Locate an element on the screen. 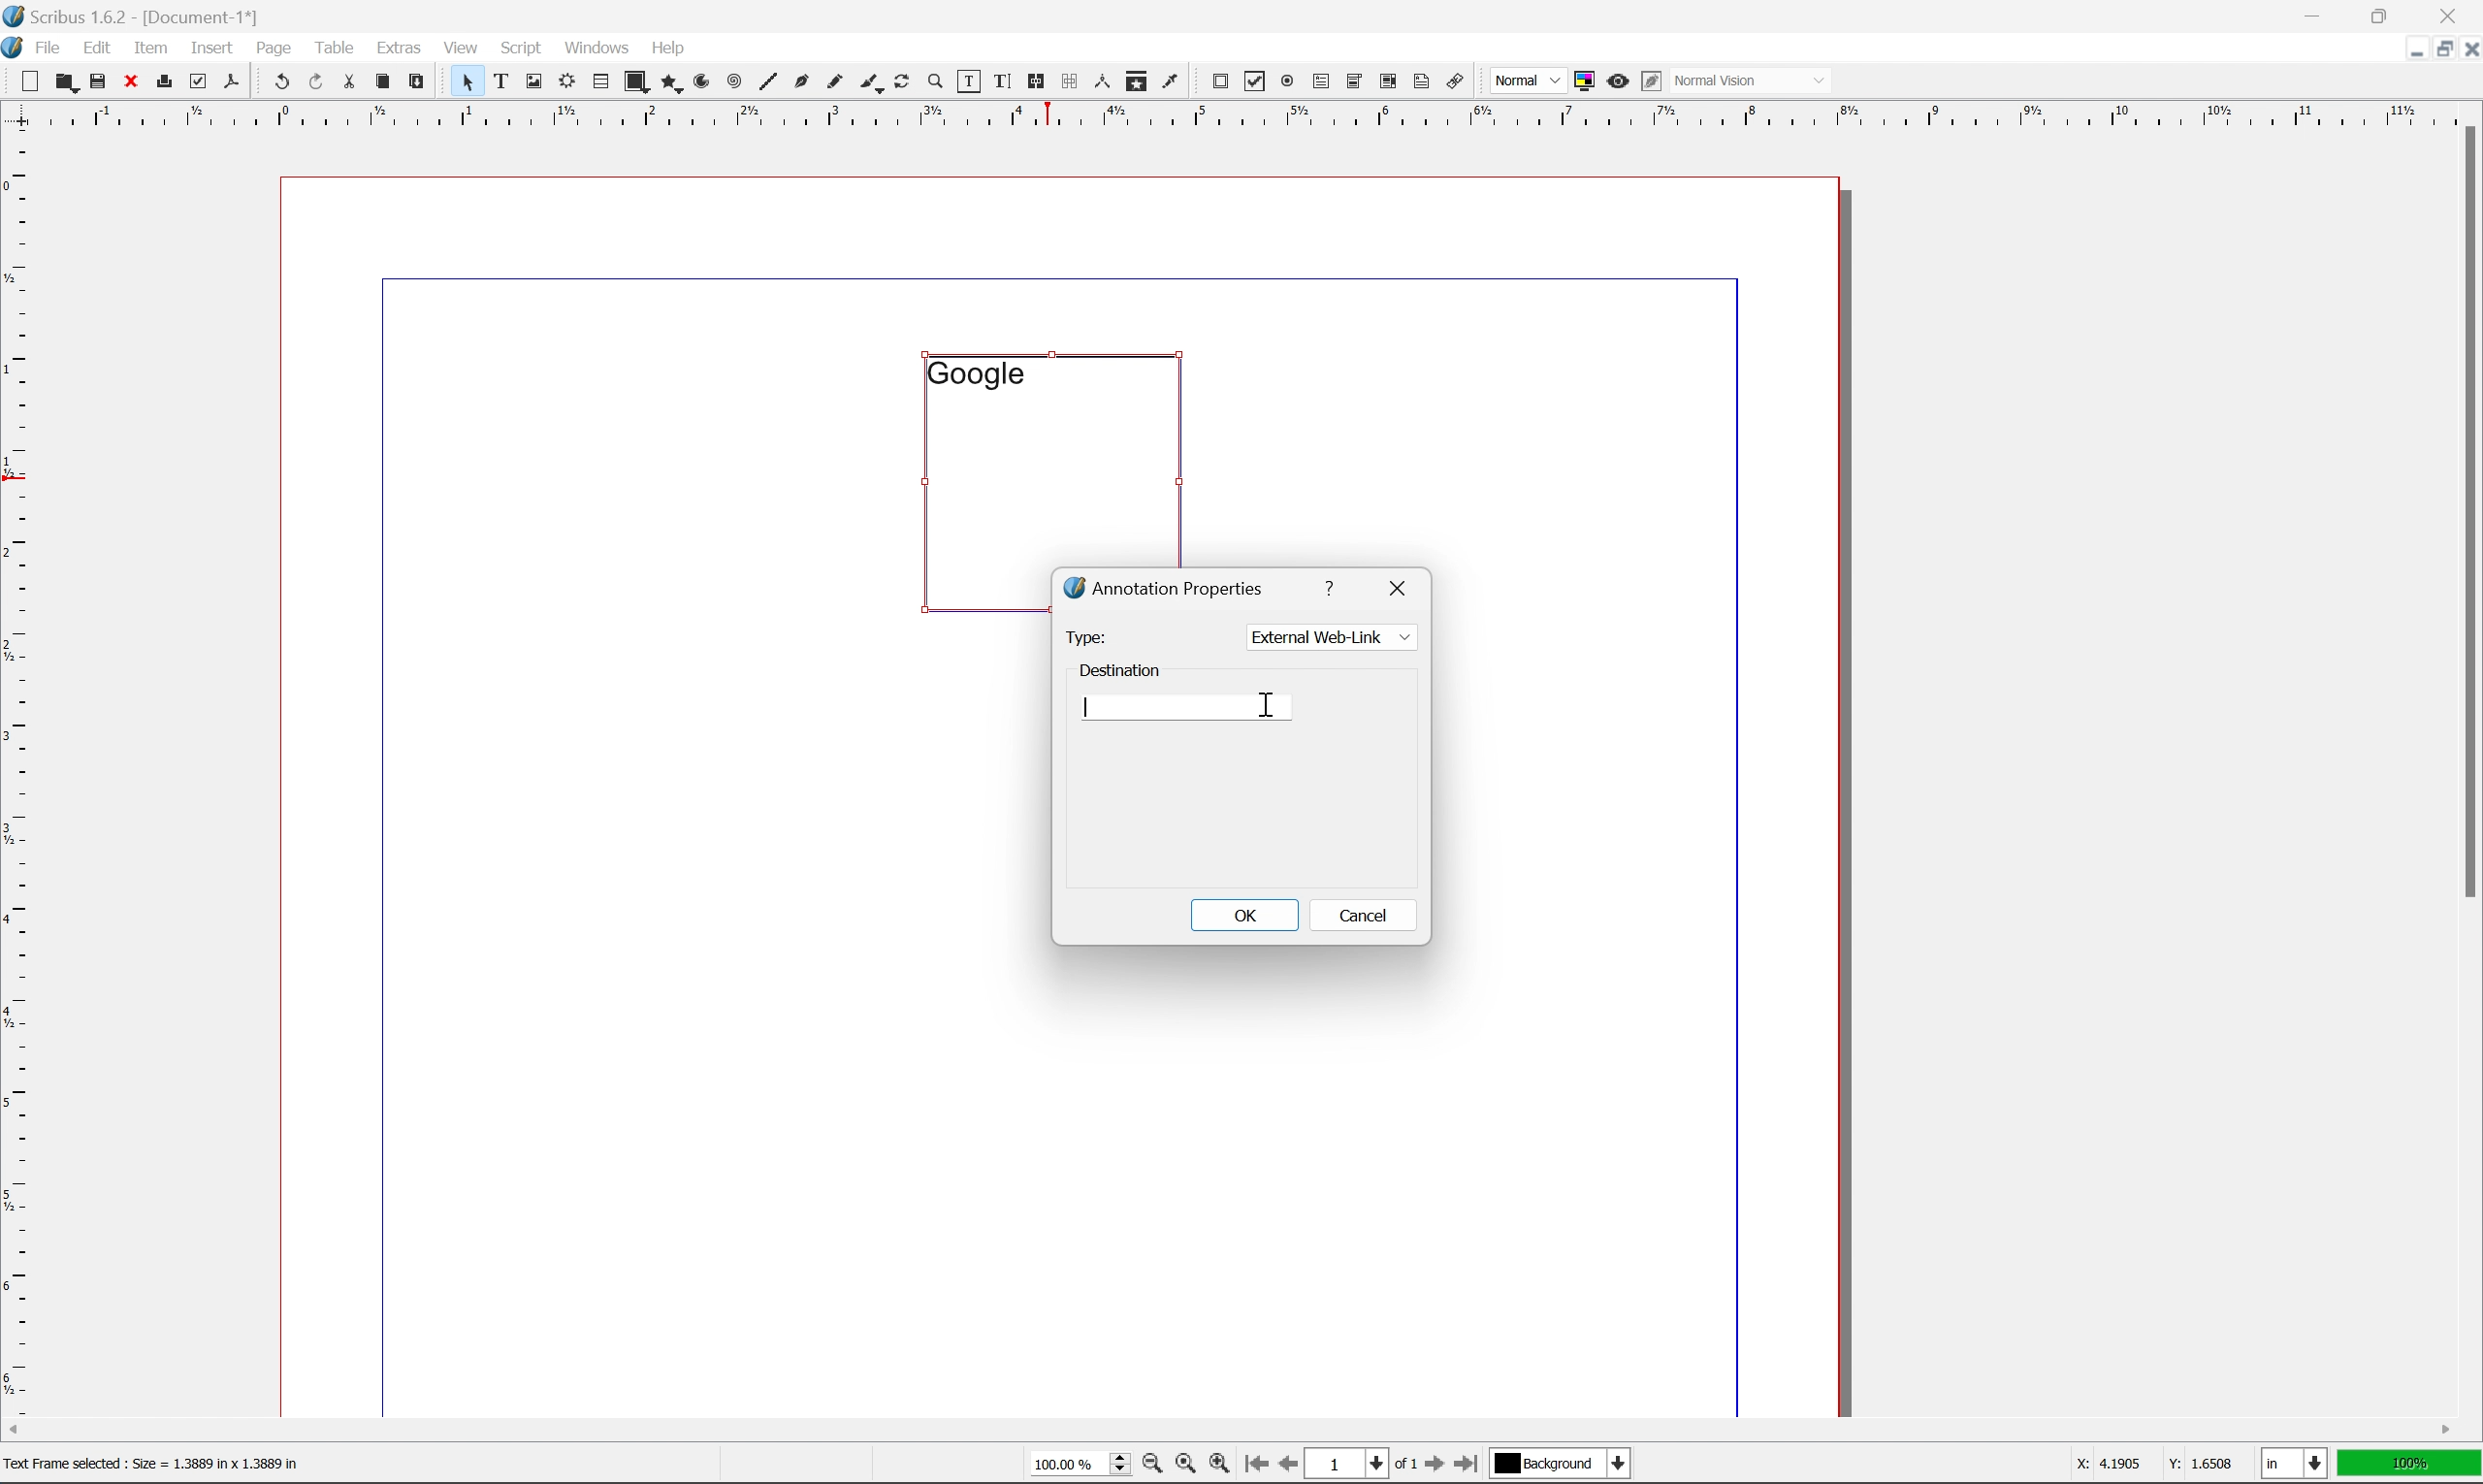  eye dropper is located at coordinates (1171, 80).